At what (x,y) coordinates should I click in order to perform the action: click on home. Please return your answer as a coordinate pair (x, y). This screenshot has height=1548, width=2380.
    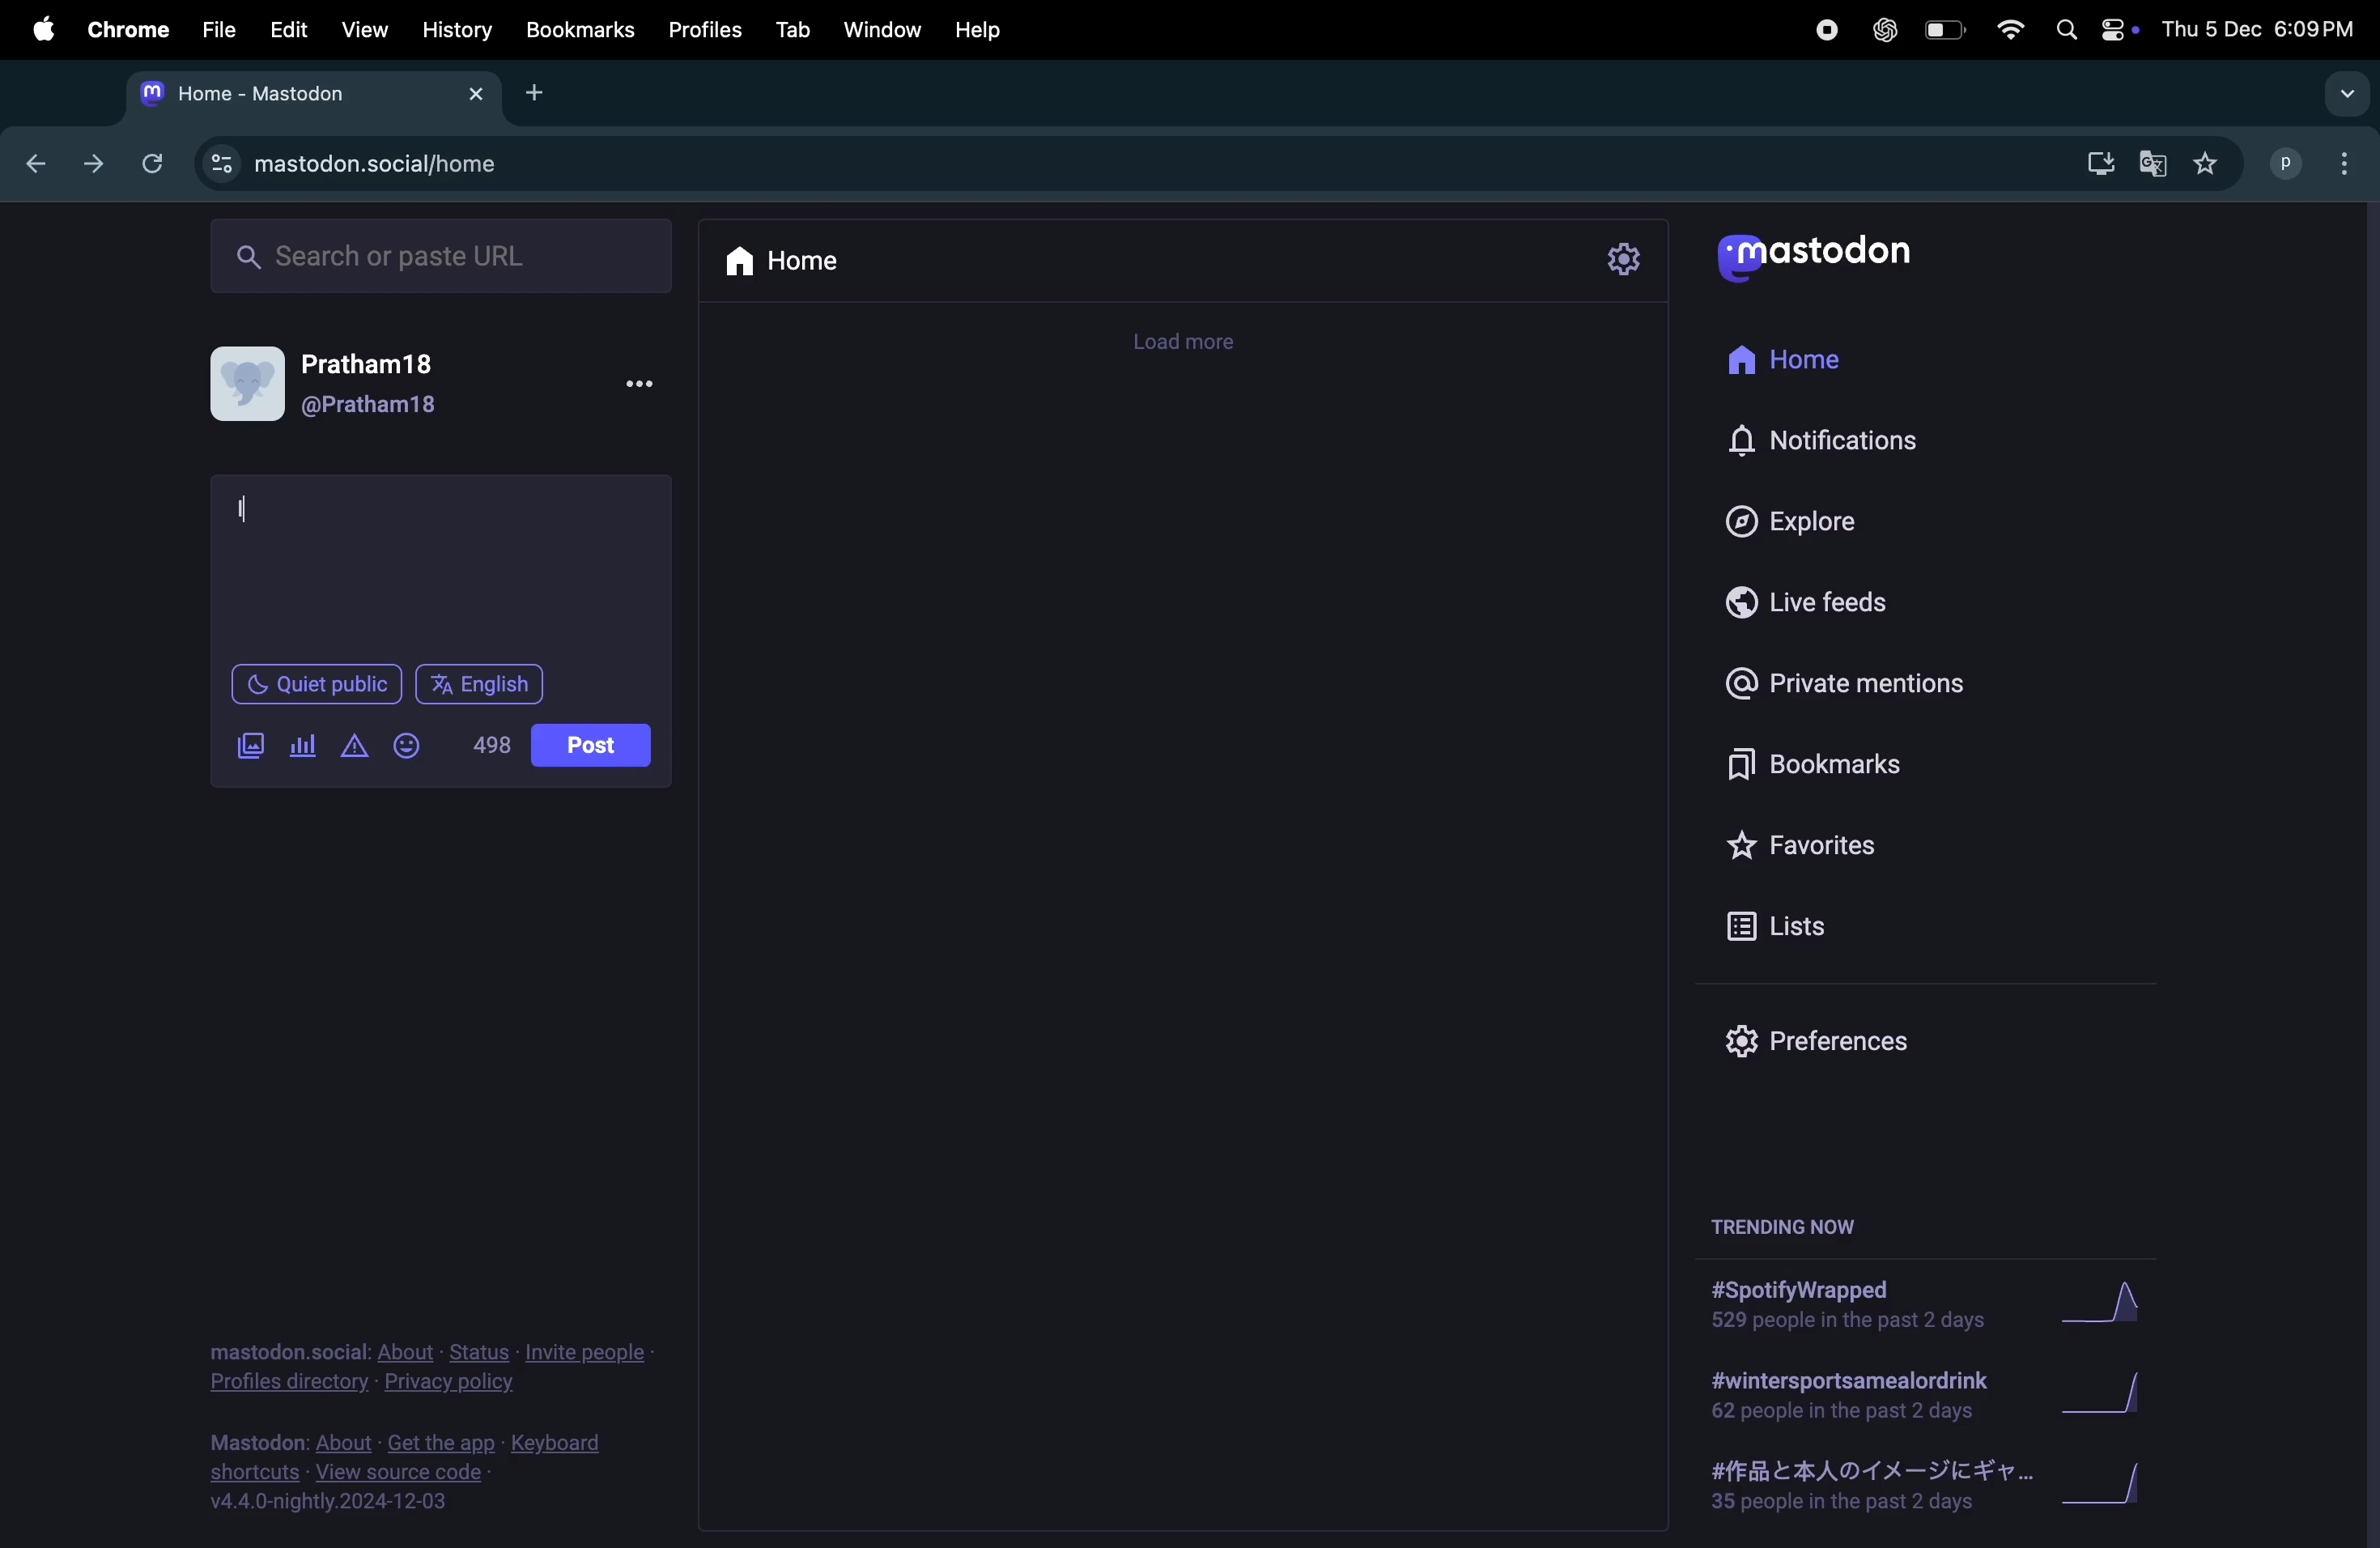
    Looking at the image, I should click on (784, 258).